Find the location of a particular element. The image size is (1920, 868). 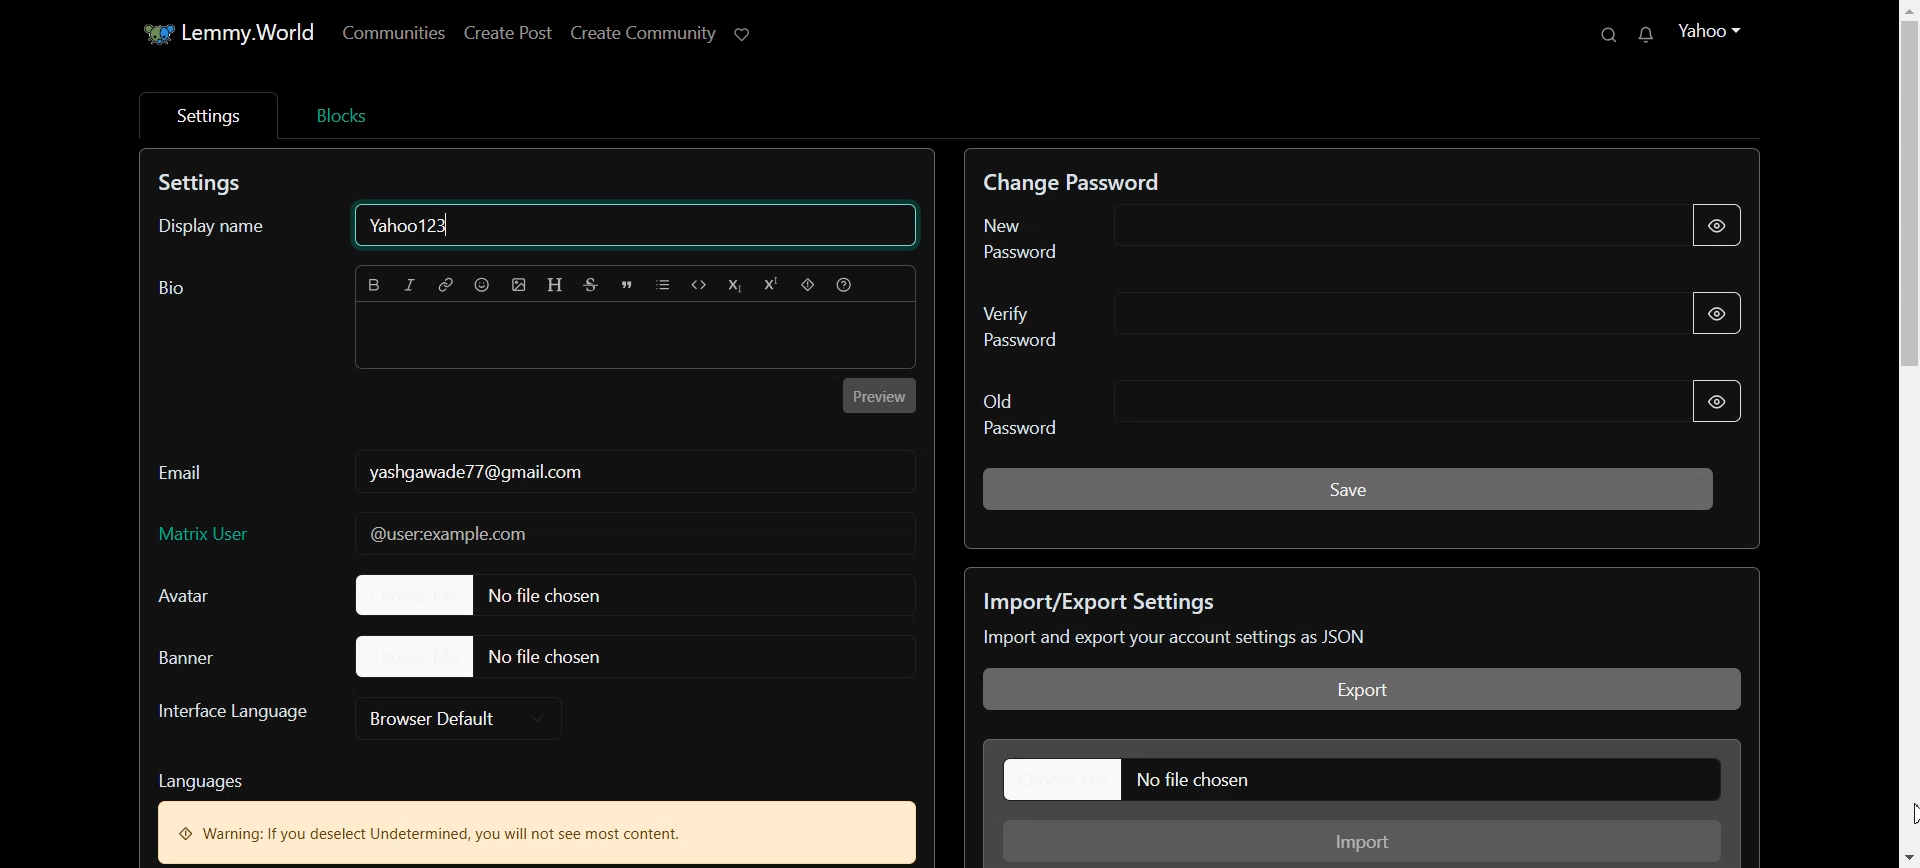

Baner is located at coordinates (210, 656).